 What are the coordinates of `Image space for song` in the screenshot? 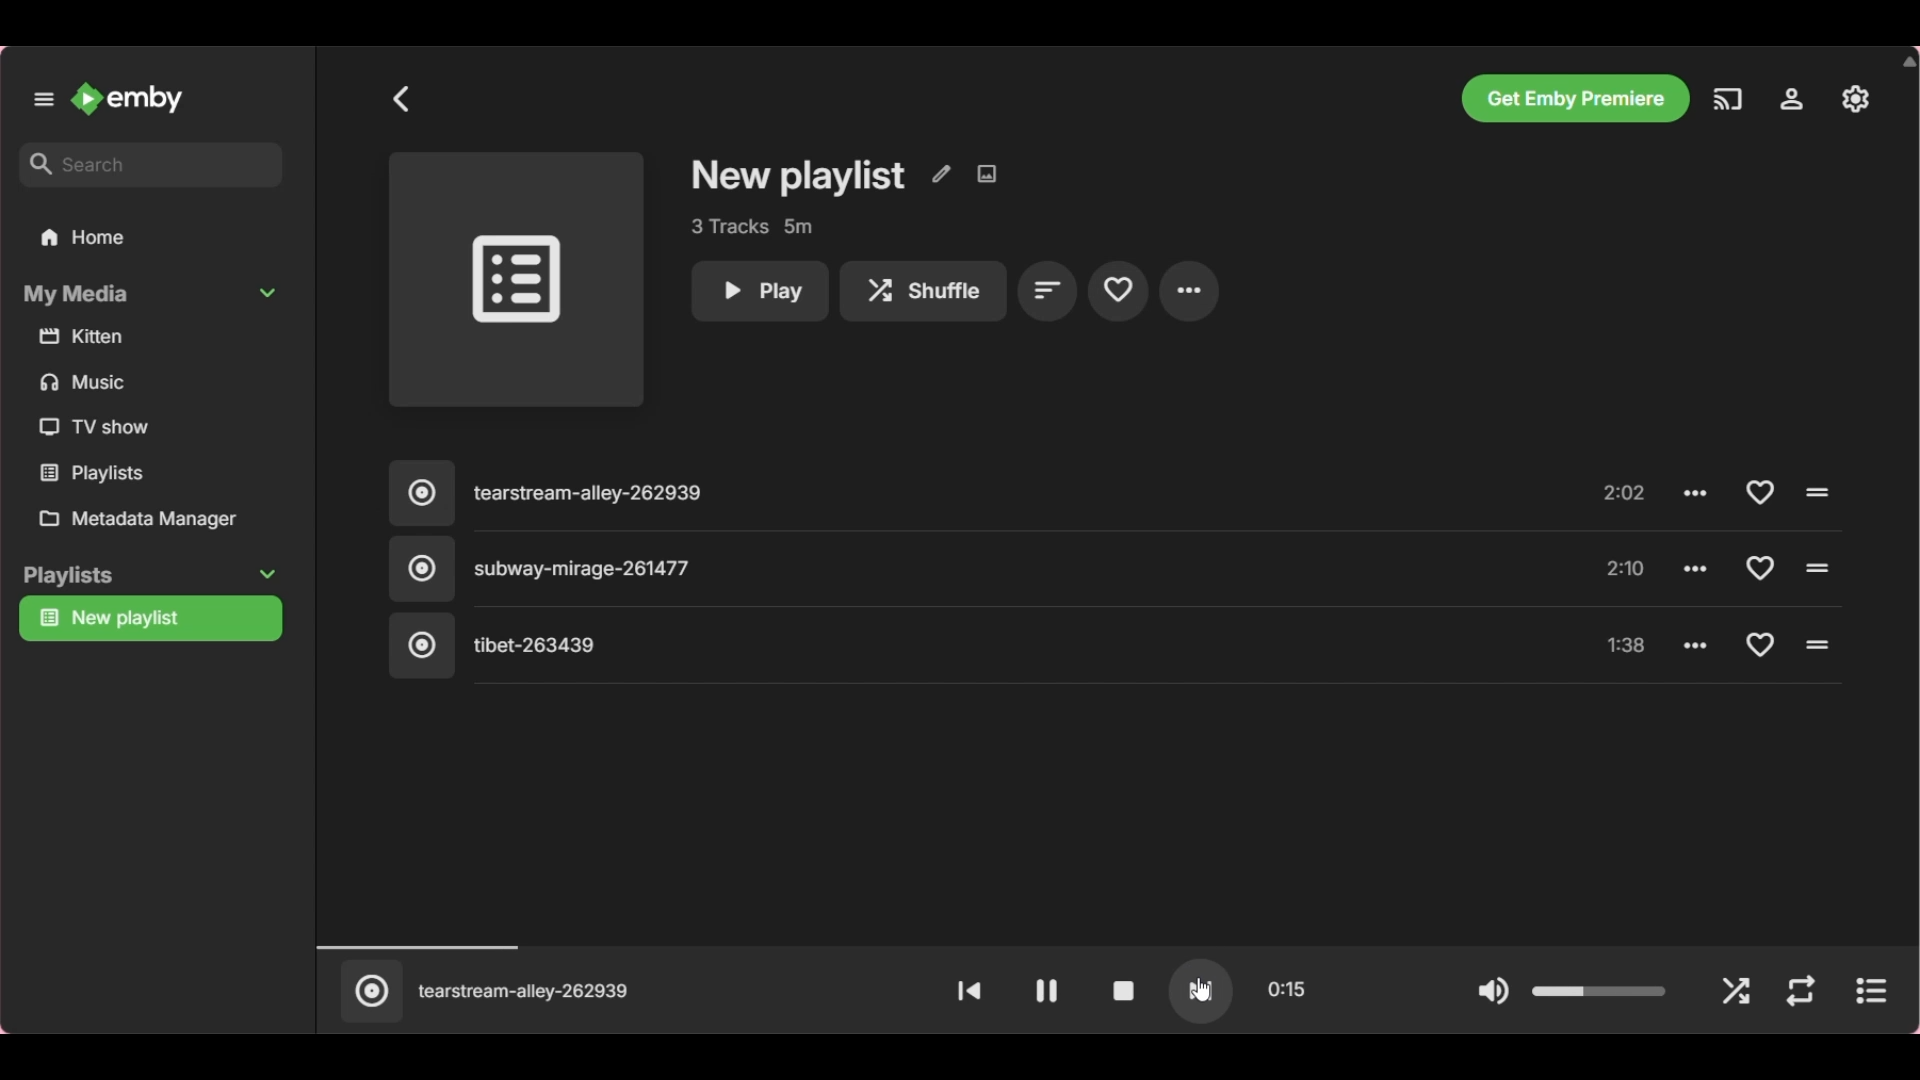 It's located at (517, 278).